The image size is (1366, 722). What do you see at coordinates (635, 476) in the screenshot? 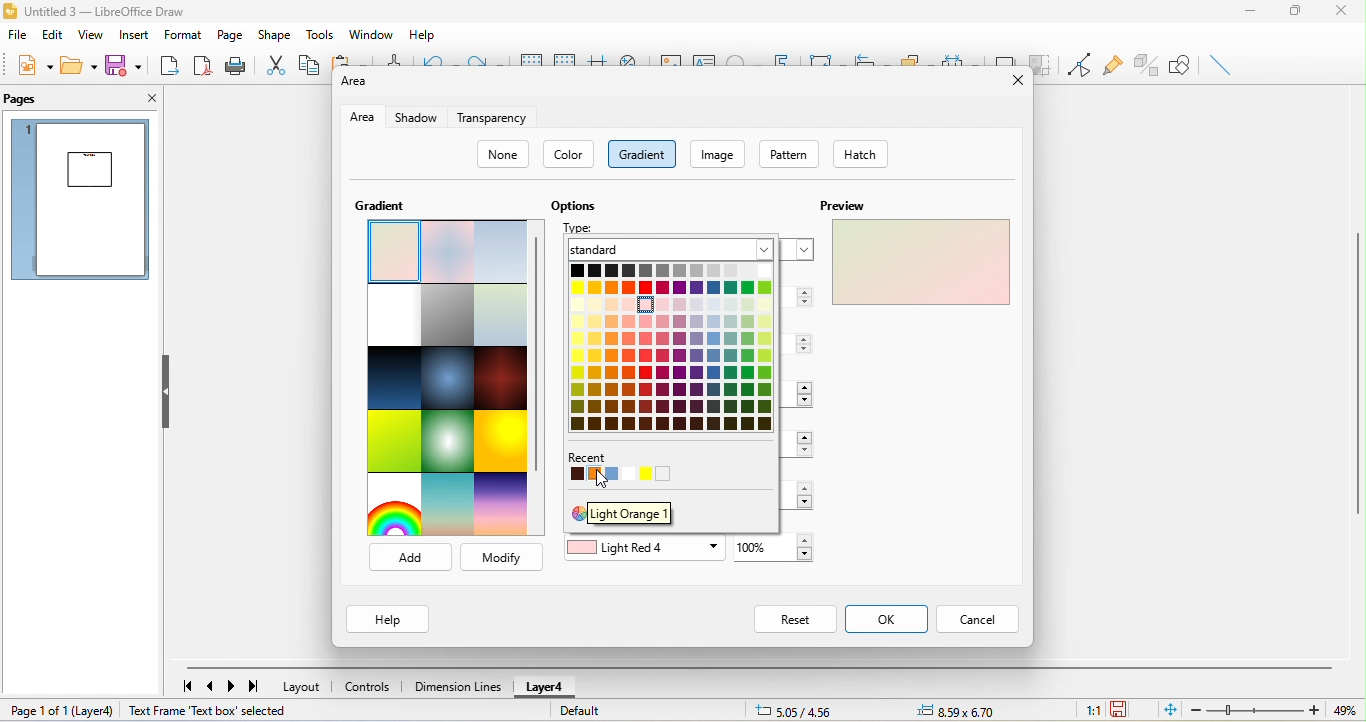
I see `recent color` at bounding box center [635, 476].